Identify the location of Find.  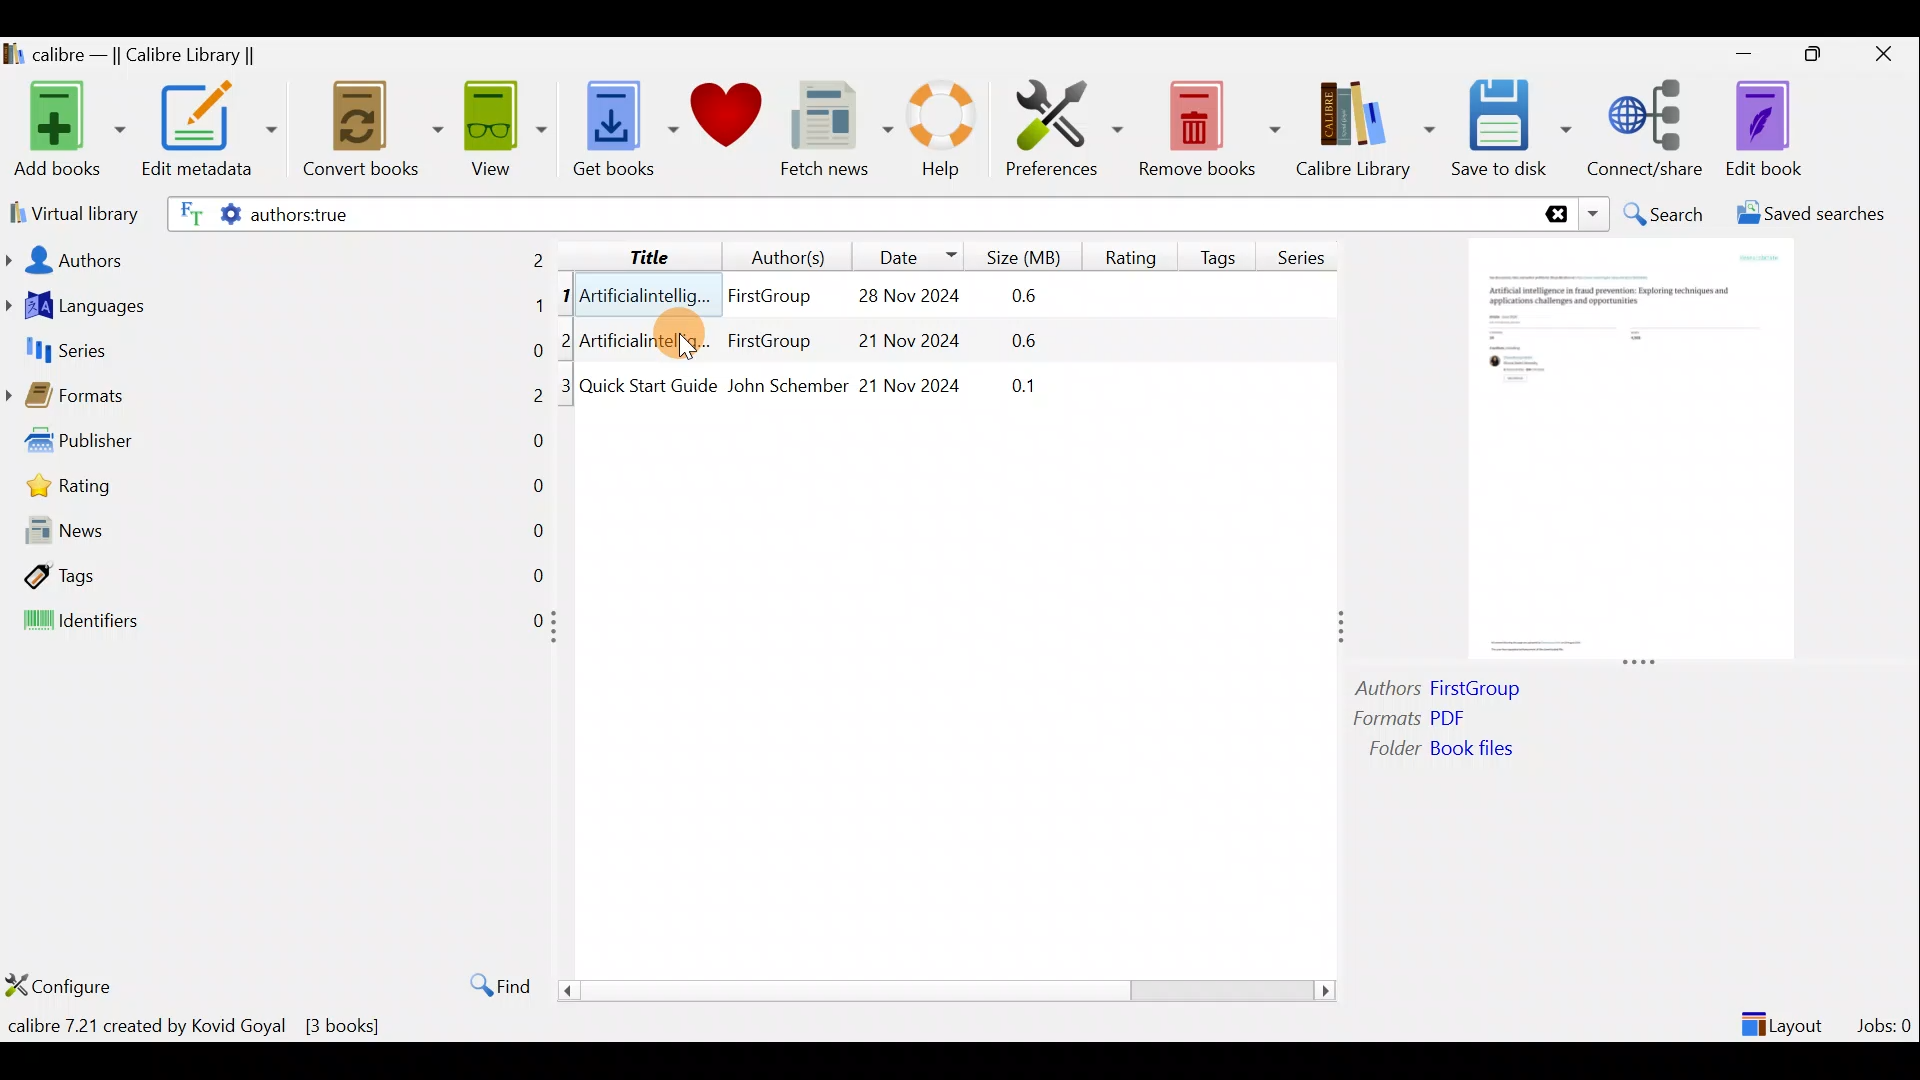
(490, 984).